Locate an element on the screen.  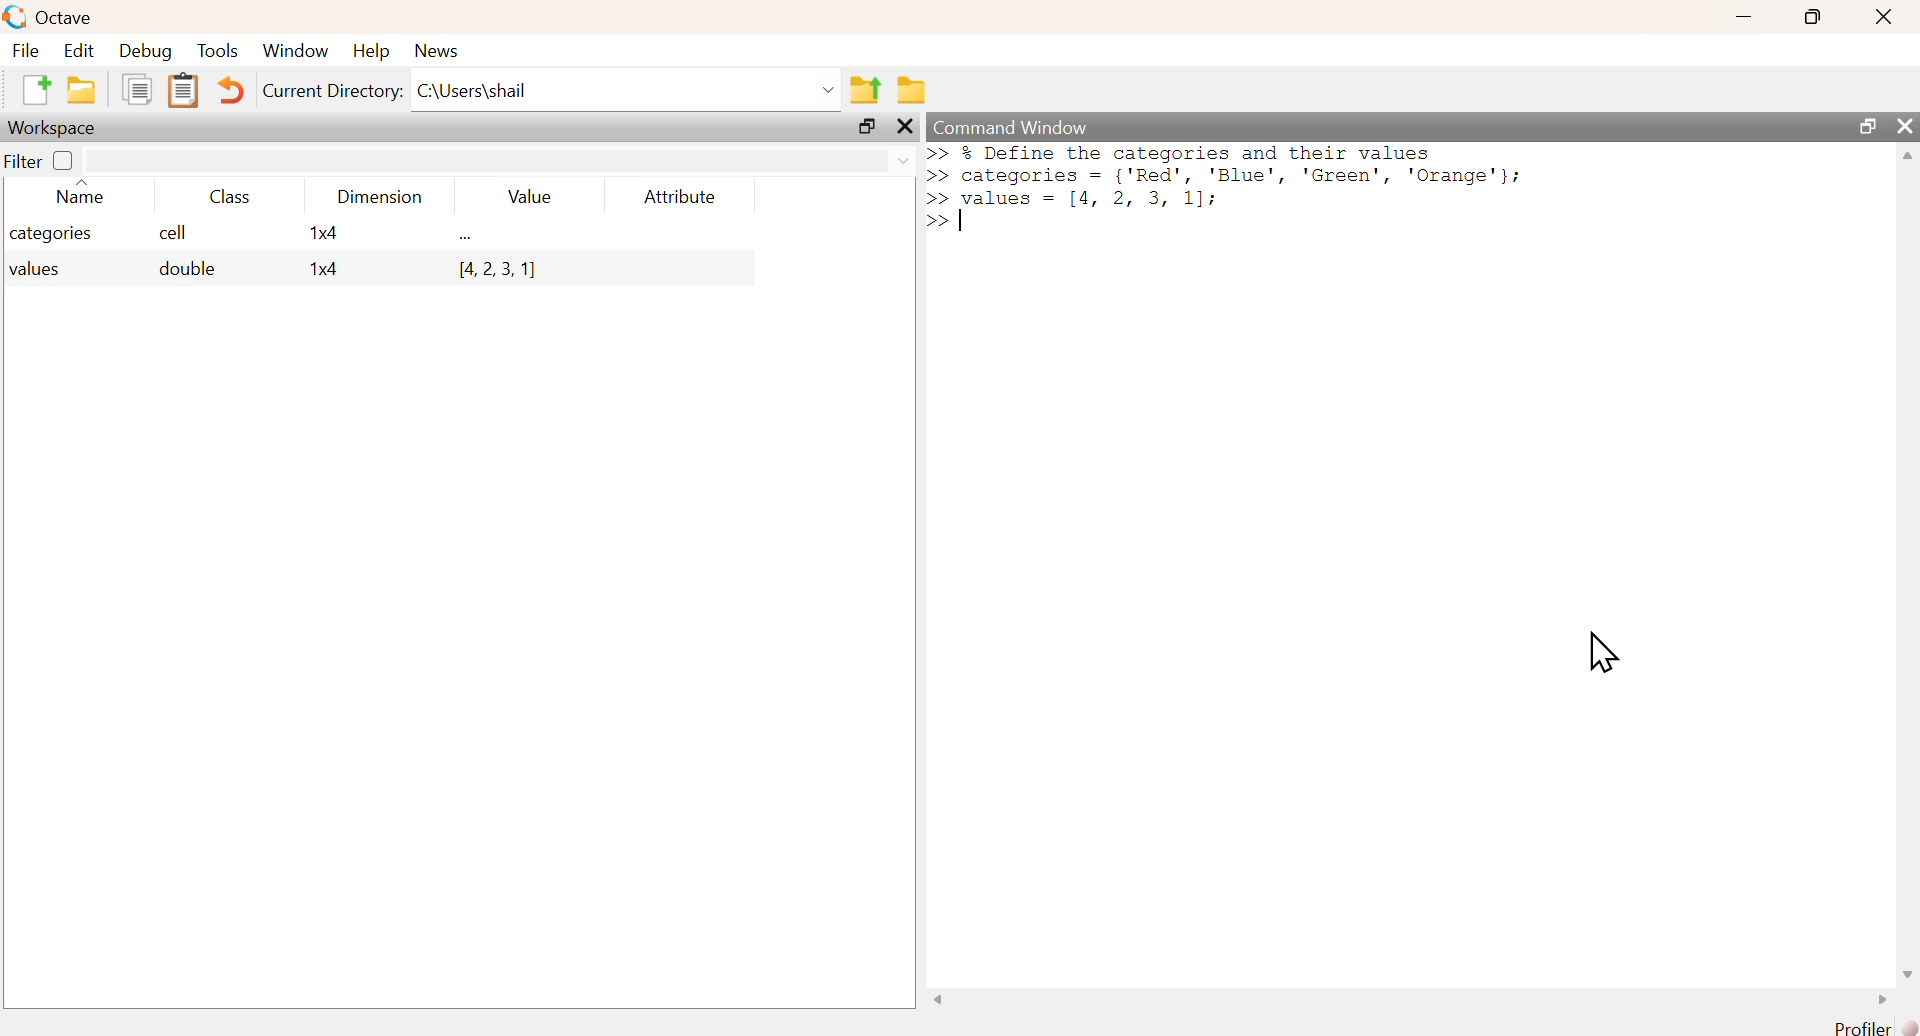
maximize is located at coordinates (865, 126).